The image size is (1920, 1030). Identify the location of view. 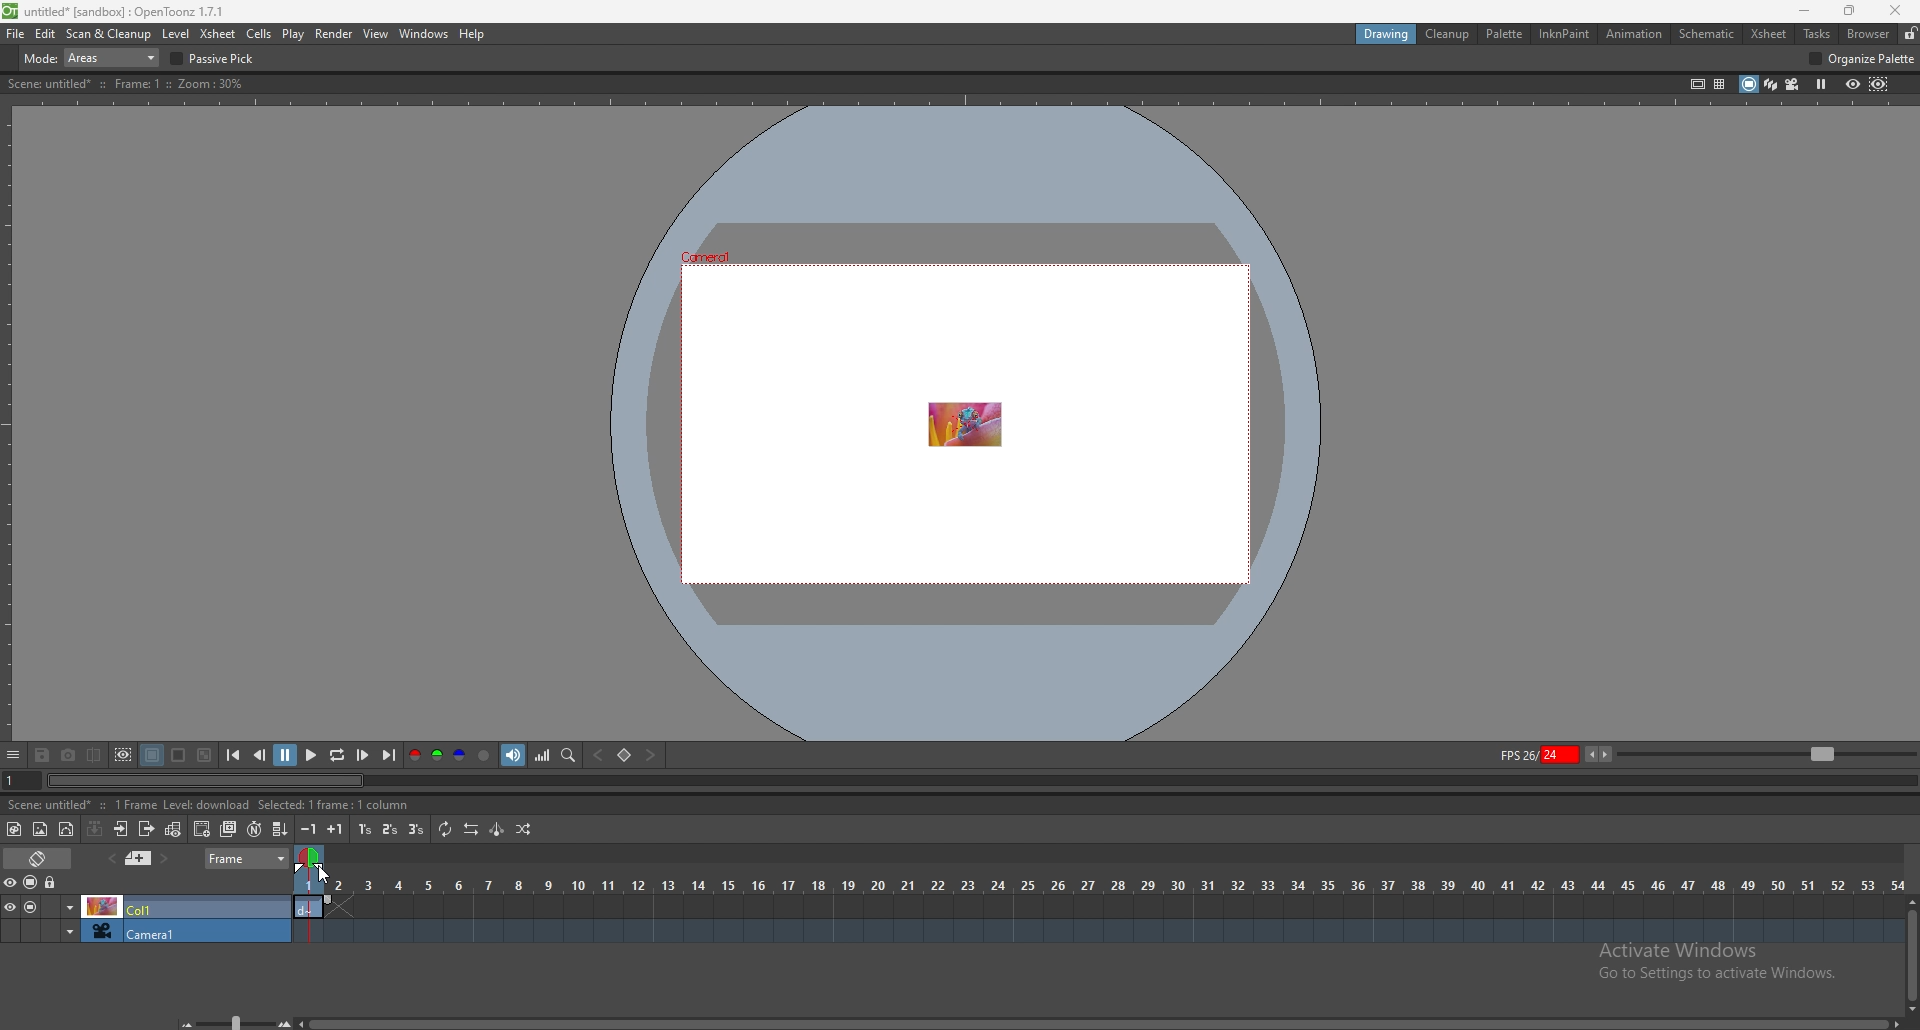
(377, 34).